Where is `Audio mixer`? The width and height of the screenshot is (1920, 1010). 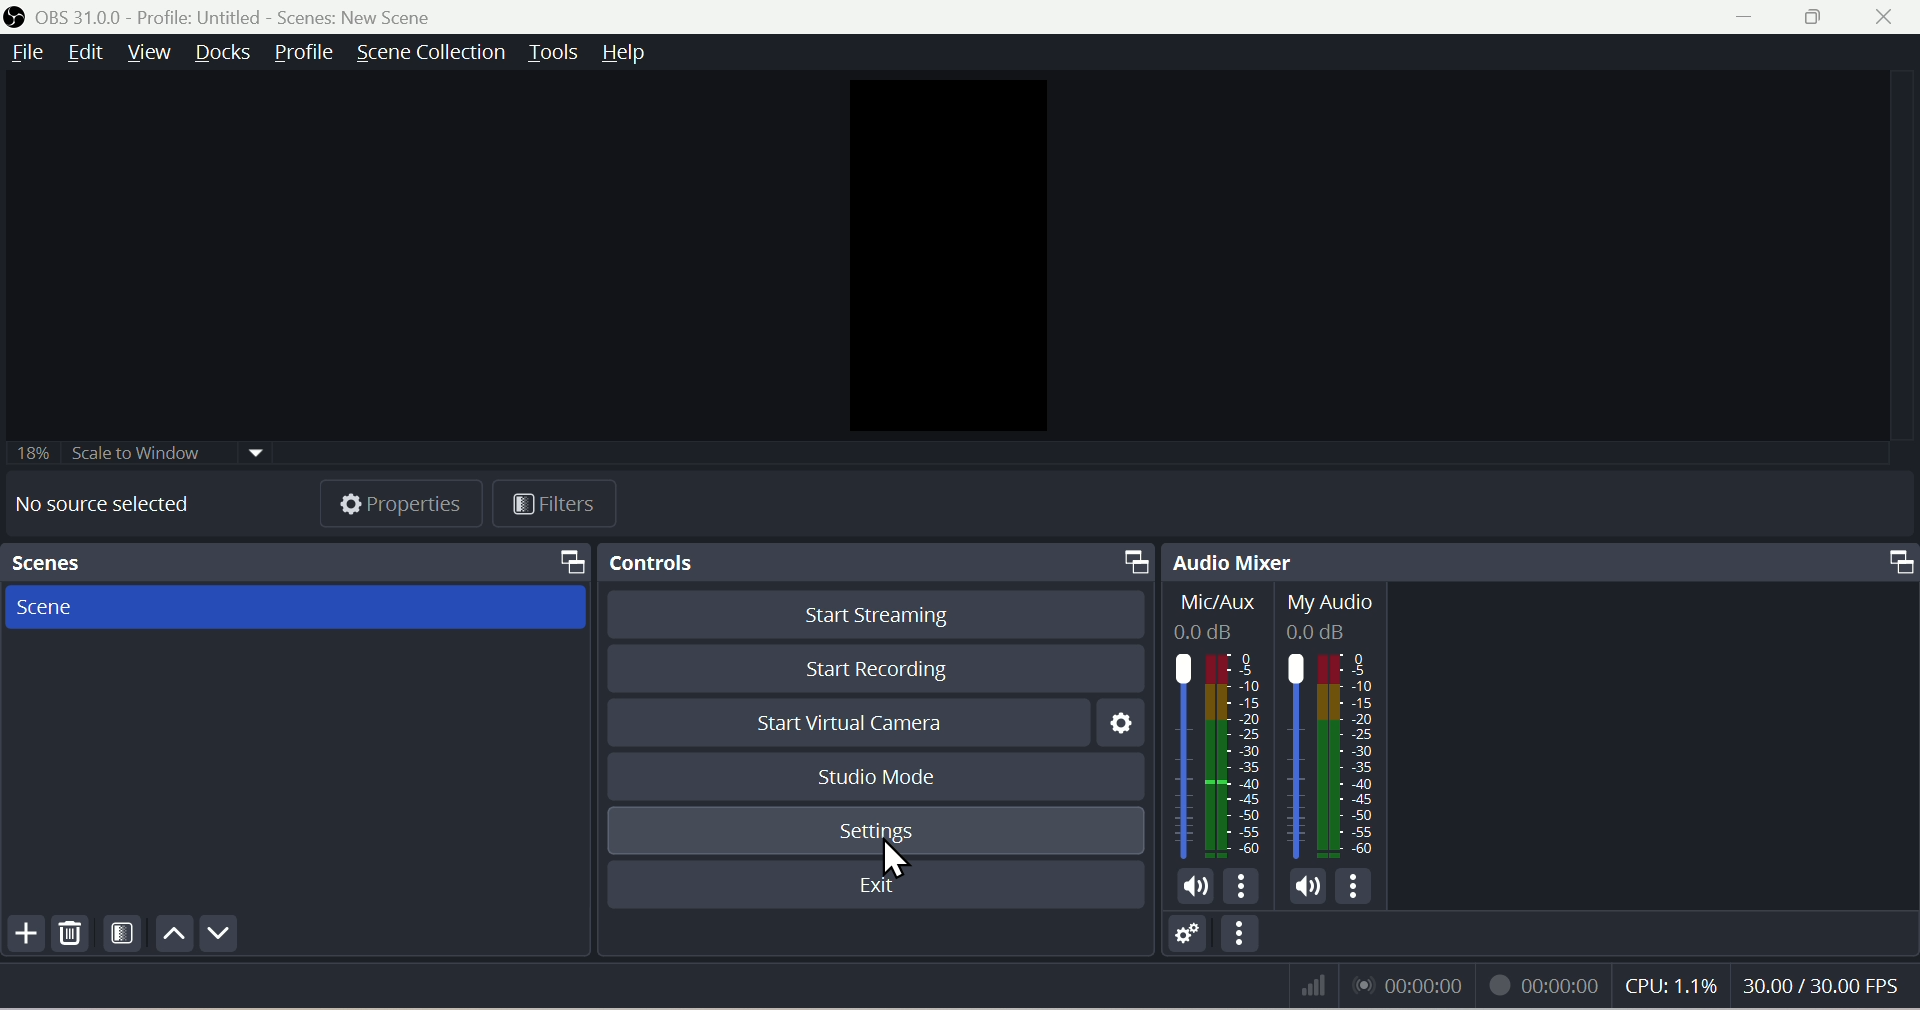
Audio mixer is located at coordinates (1320, 562).